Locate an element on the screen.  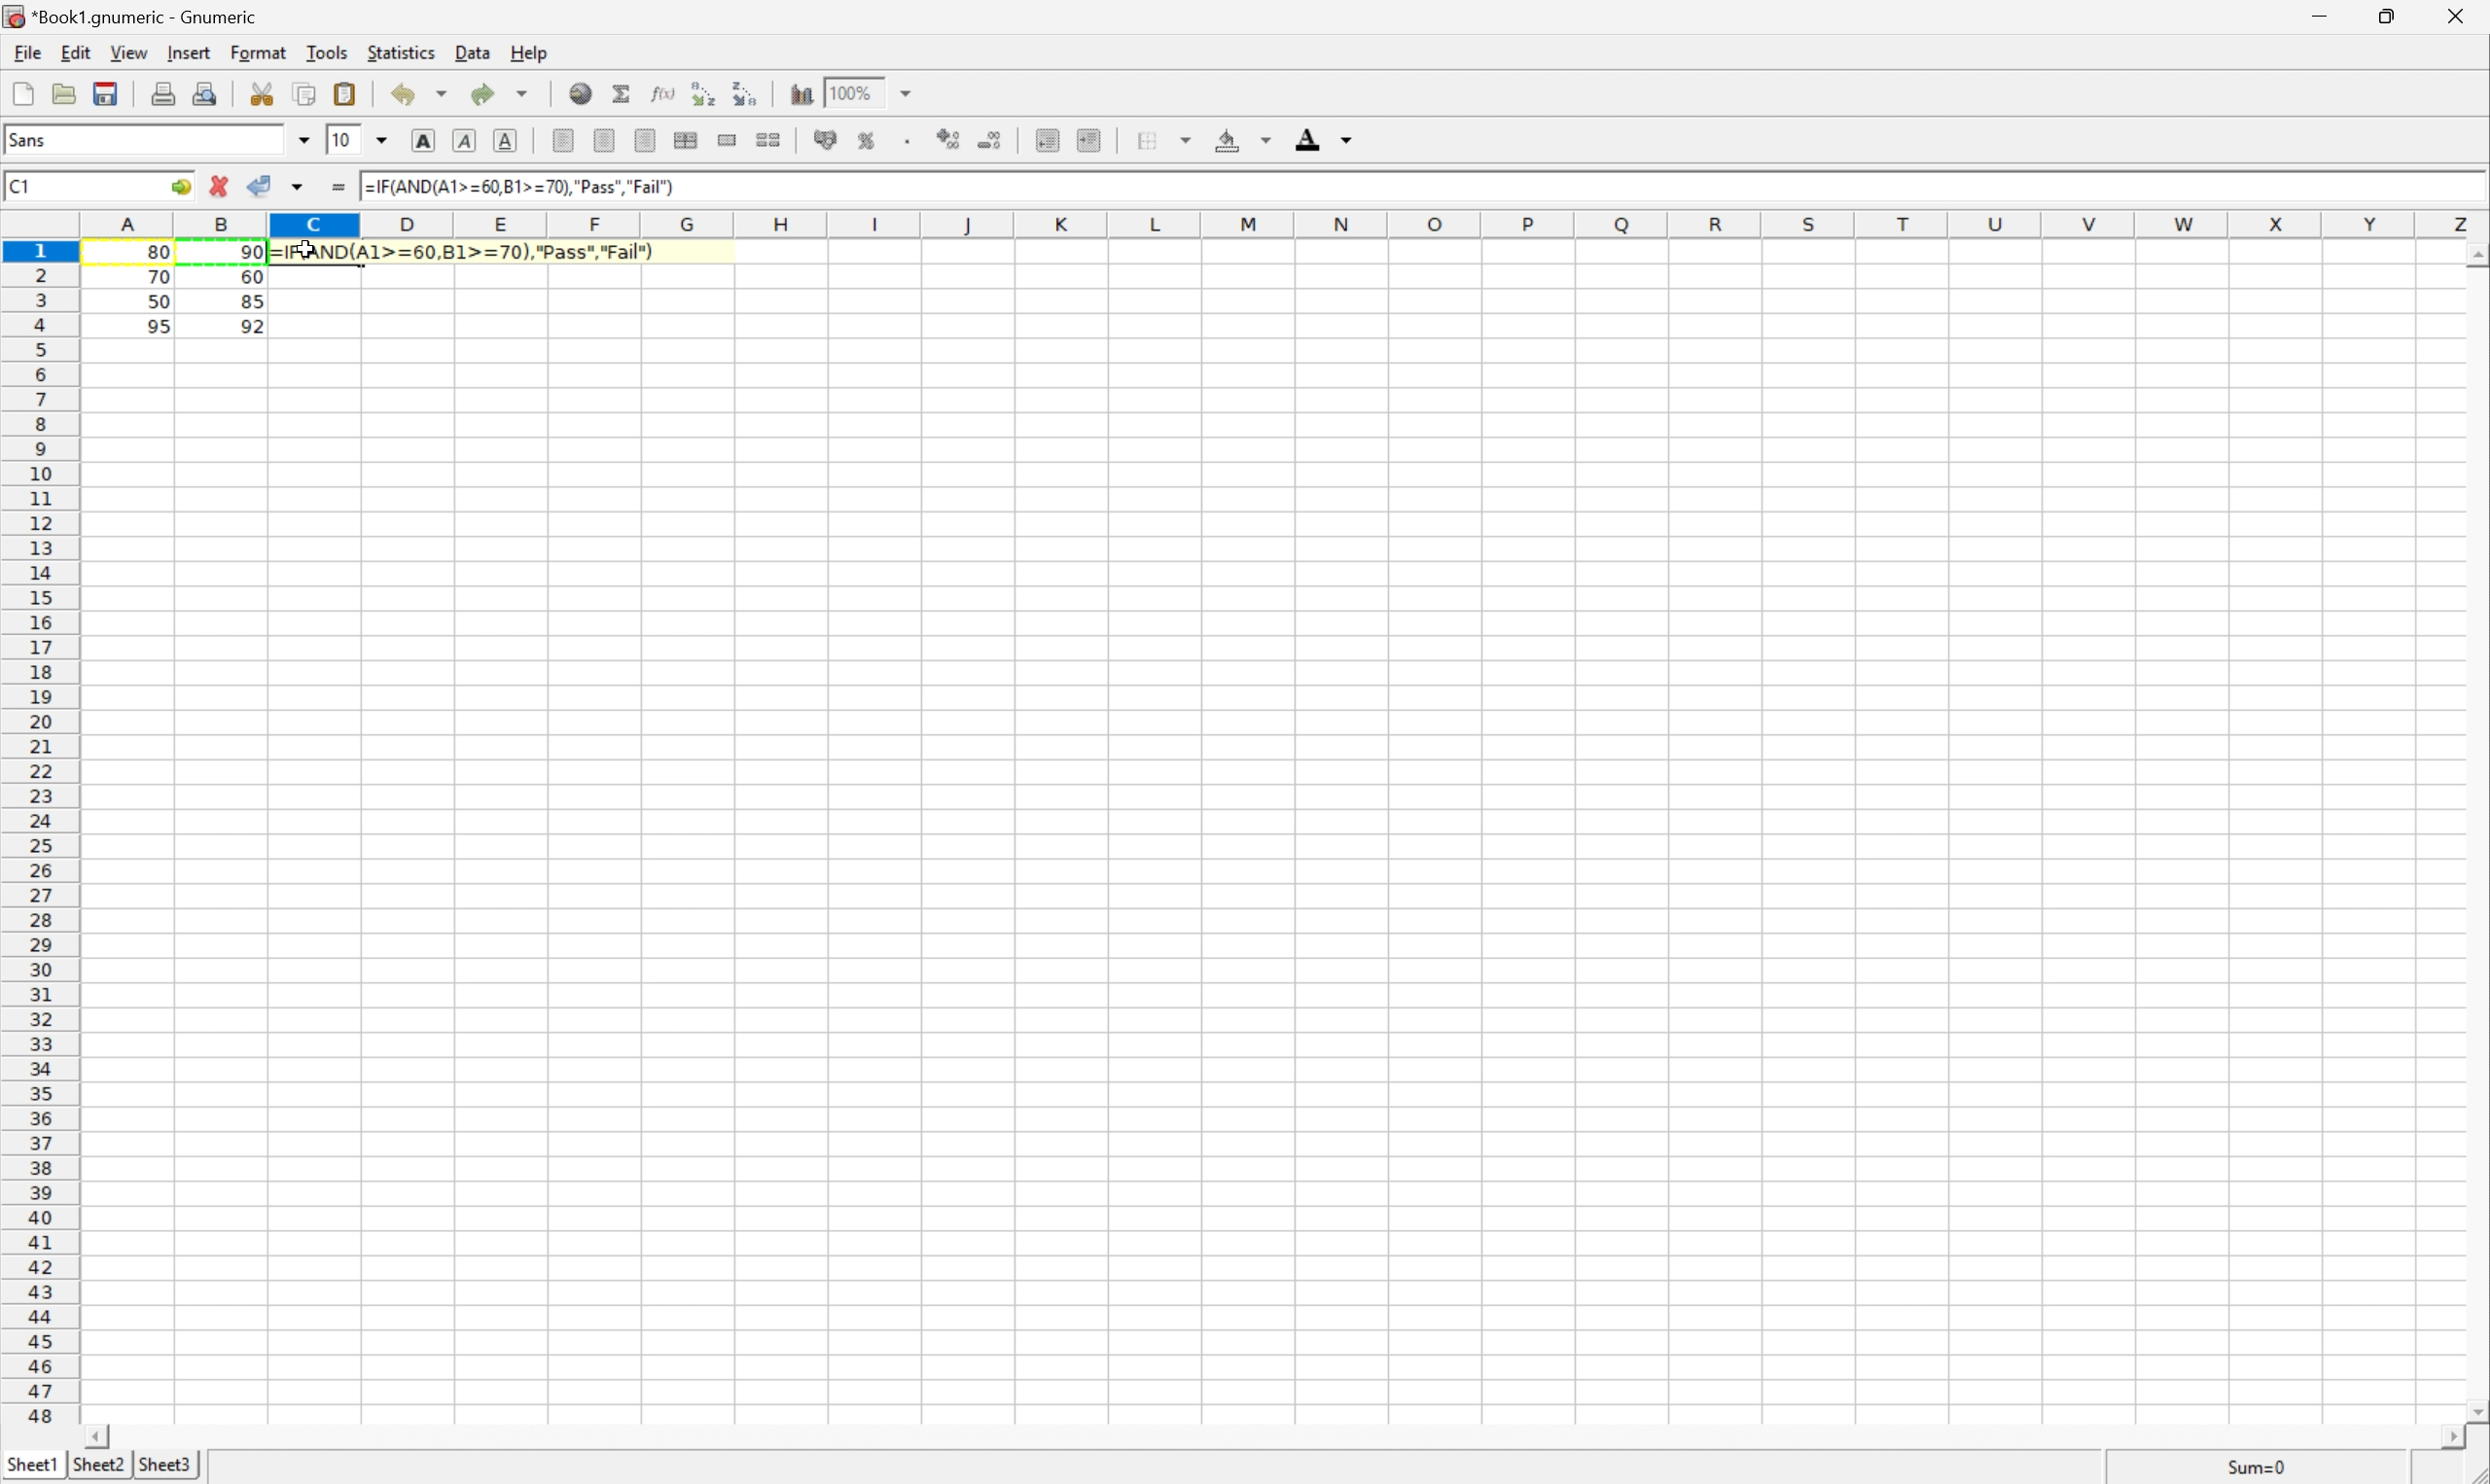
Underline is located at coordinates (508, 140).